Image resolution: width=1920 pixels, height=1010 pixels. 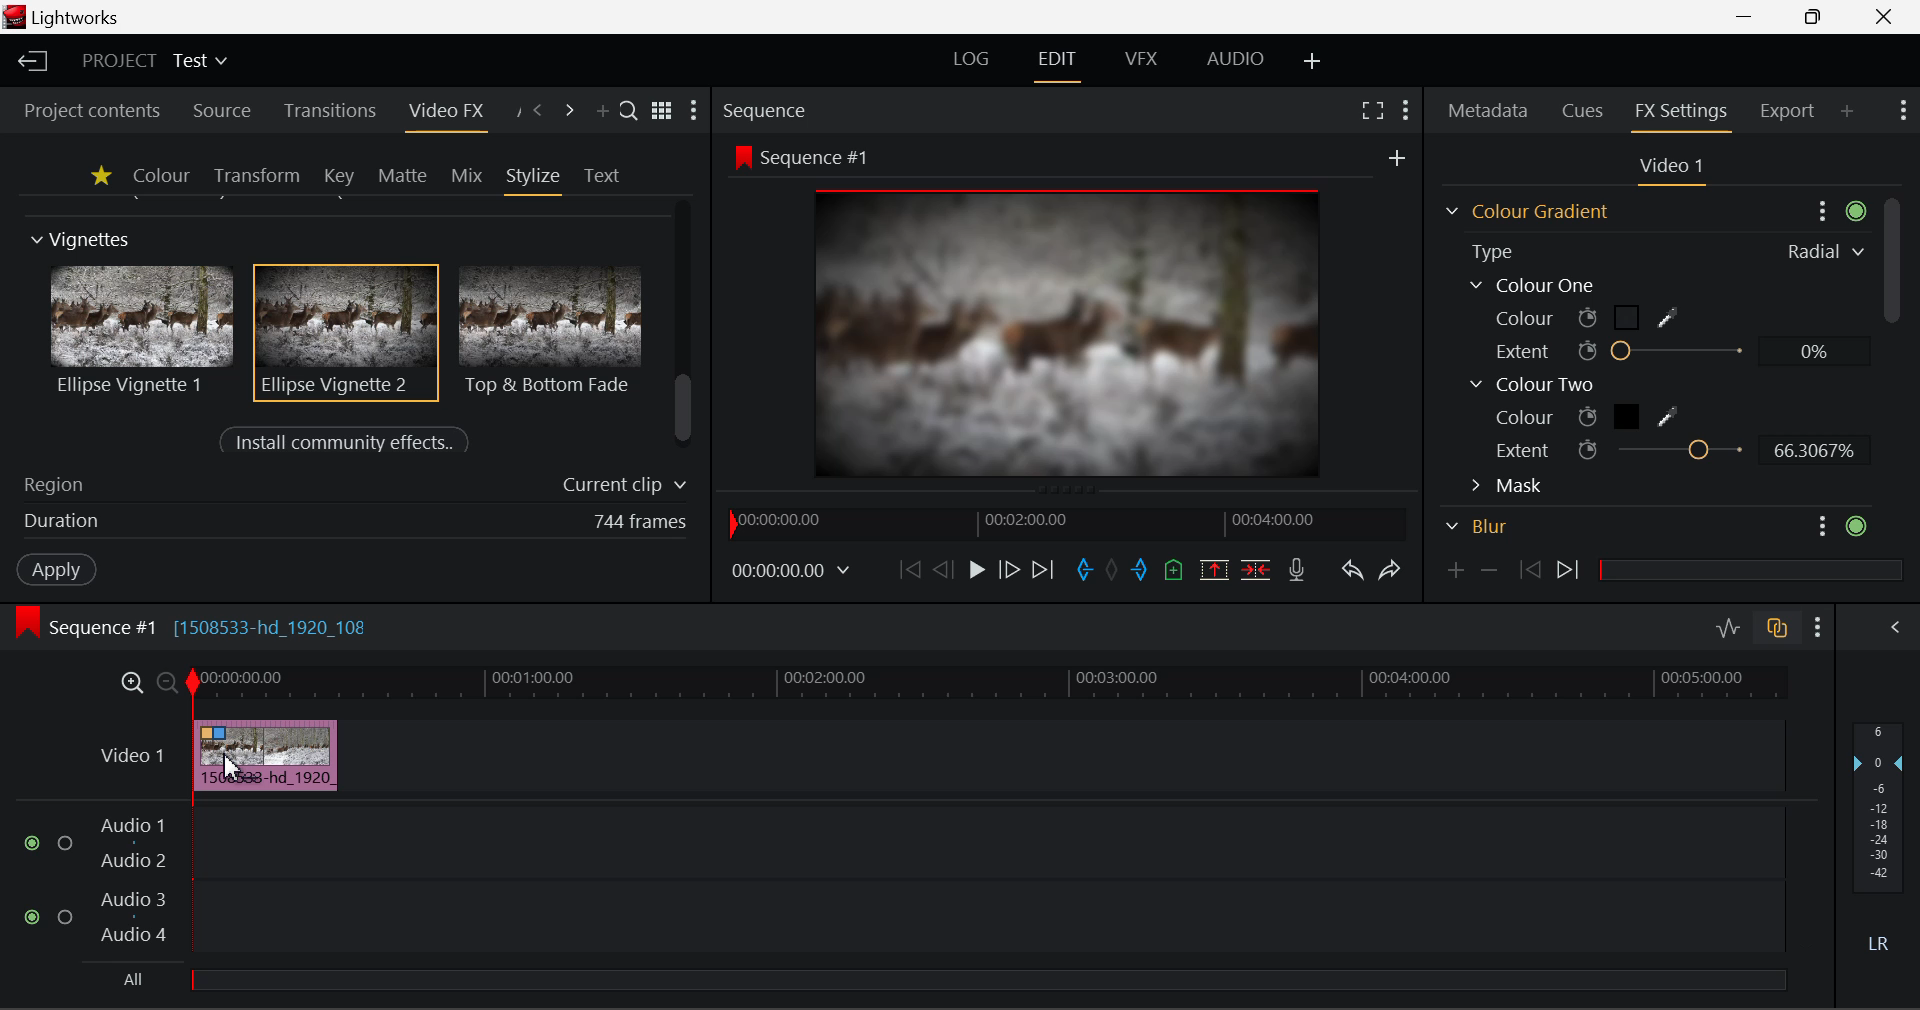 What do you see at coordinates (265, 755) in the screenshot?
I see `Effects Applied - Cursor AFTER_LAST_ACTION` at bounding box center [265, 755].